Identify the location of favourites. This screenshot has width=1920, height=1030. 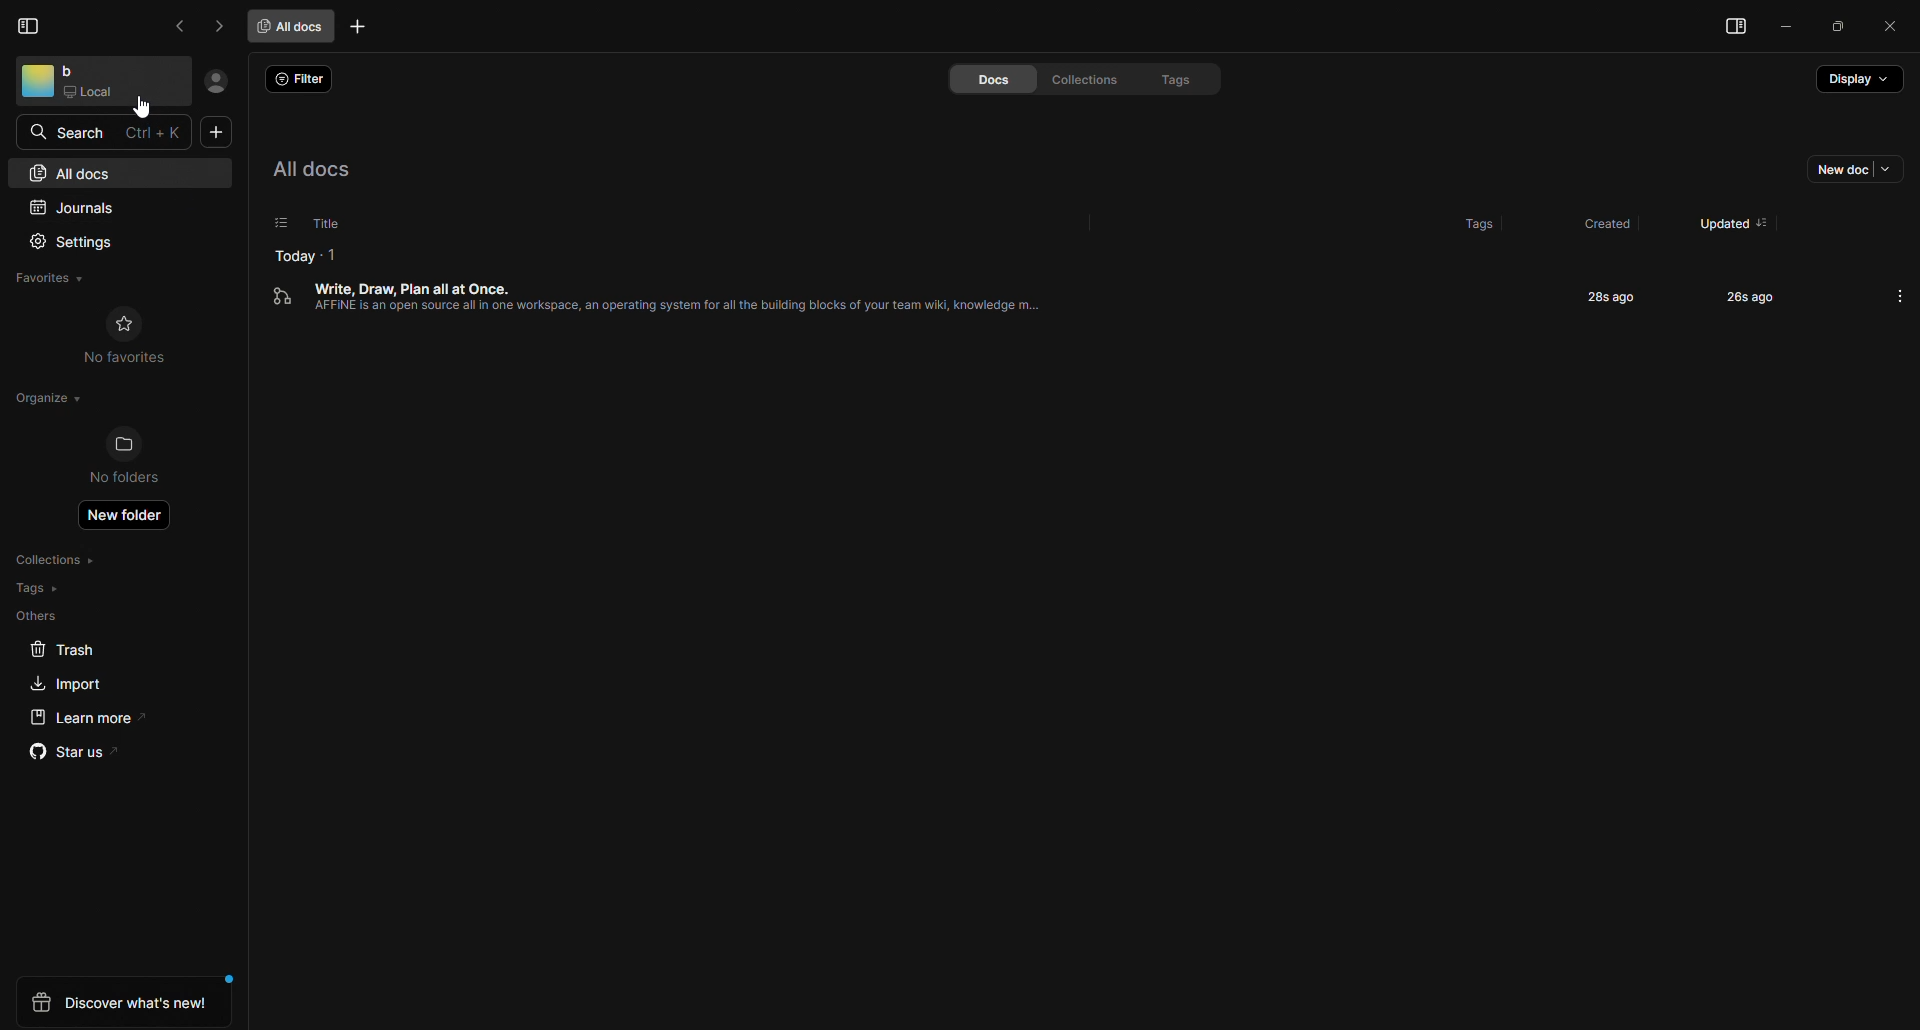
(60, 276).